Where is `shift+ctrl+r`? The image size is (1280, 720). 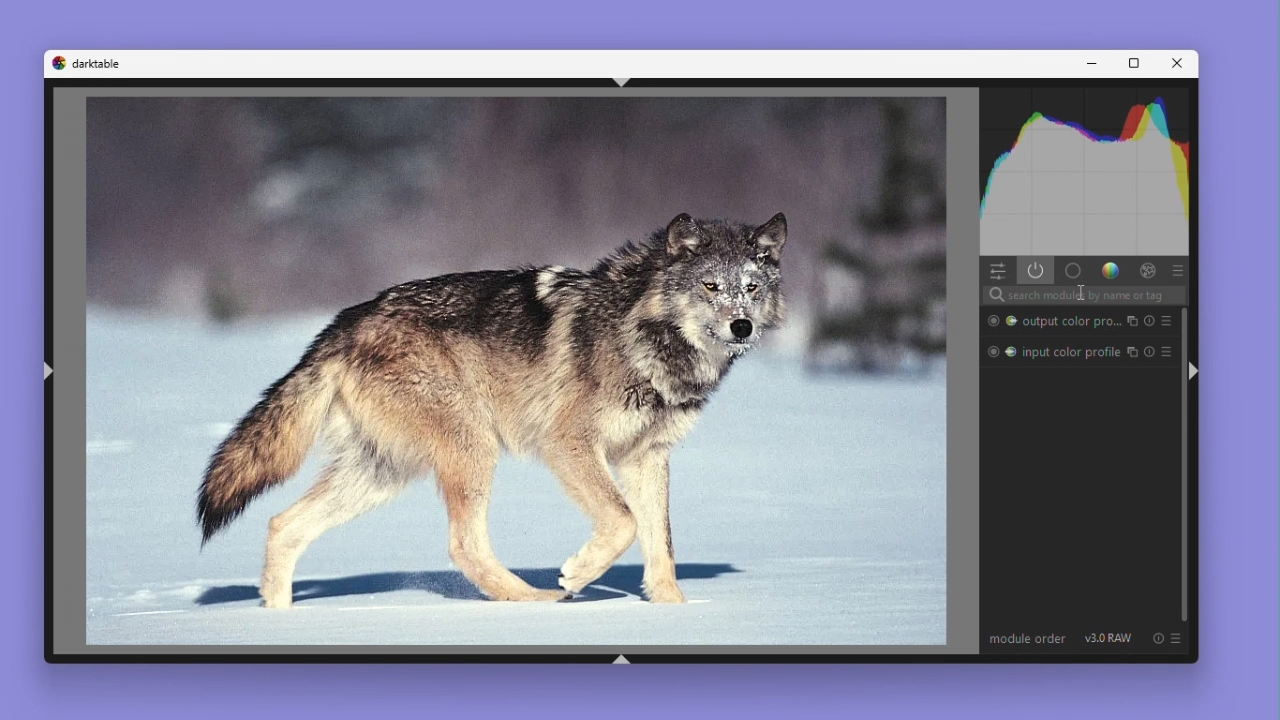
shift+ctrl+r is located at coordinates (1198, 372).